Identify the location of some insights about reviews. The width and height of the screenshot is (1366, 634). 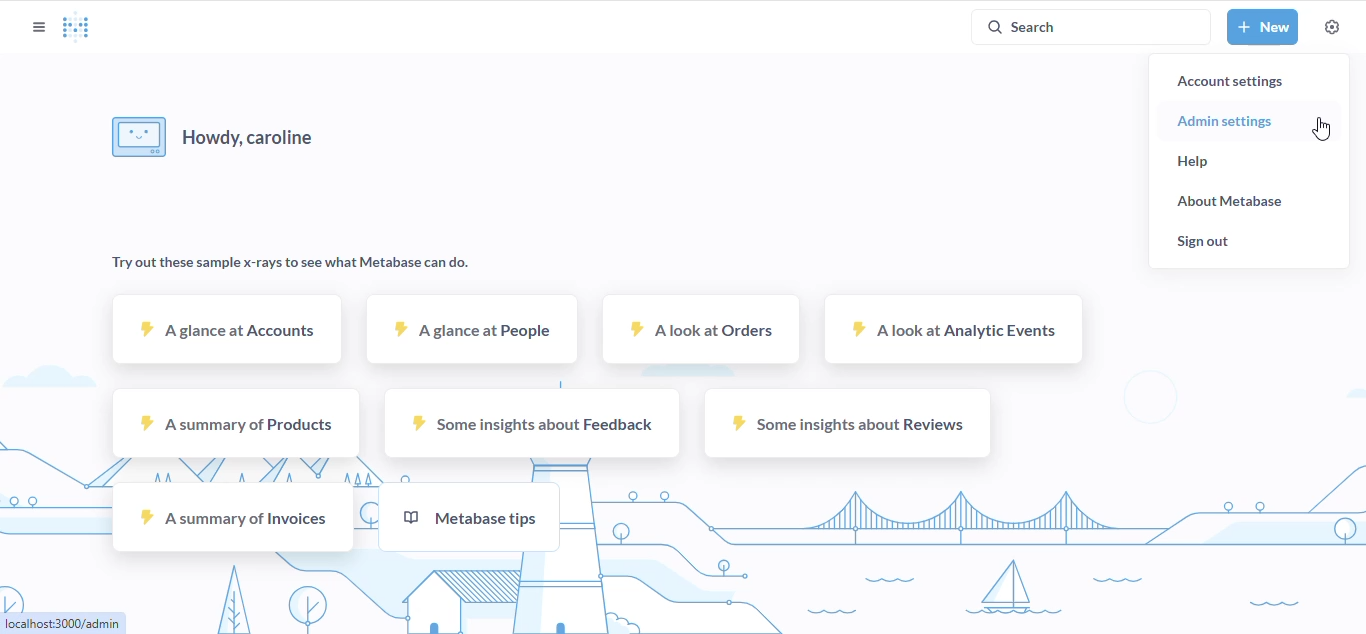
(847, 424).